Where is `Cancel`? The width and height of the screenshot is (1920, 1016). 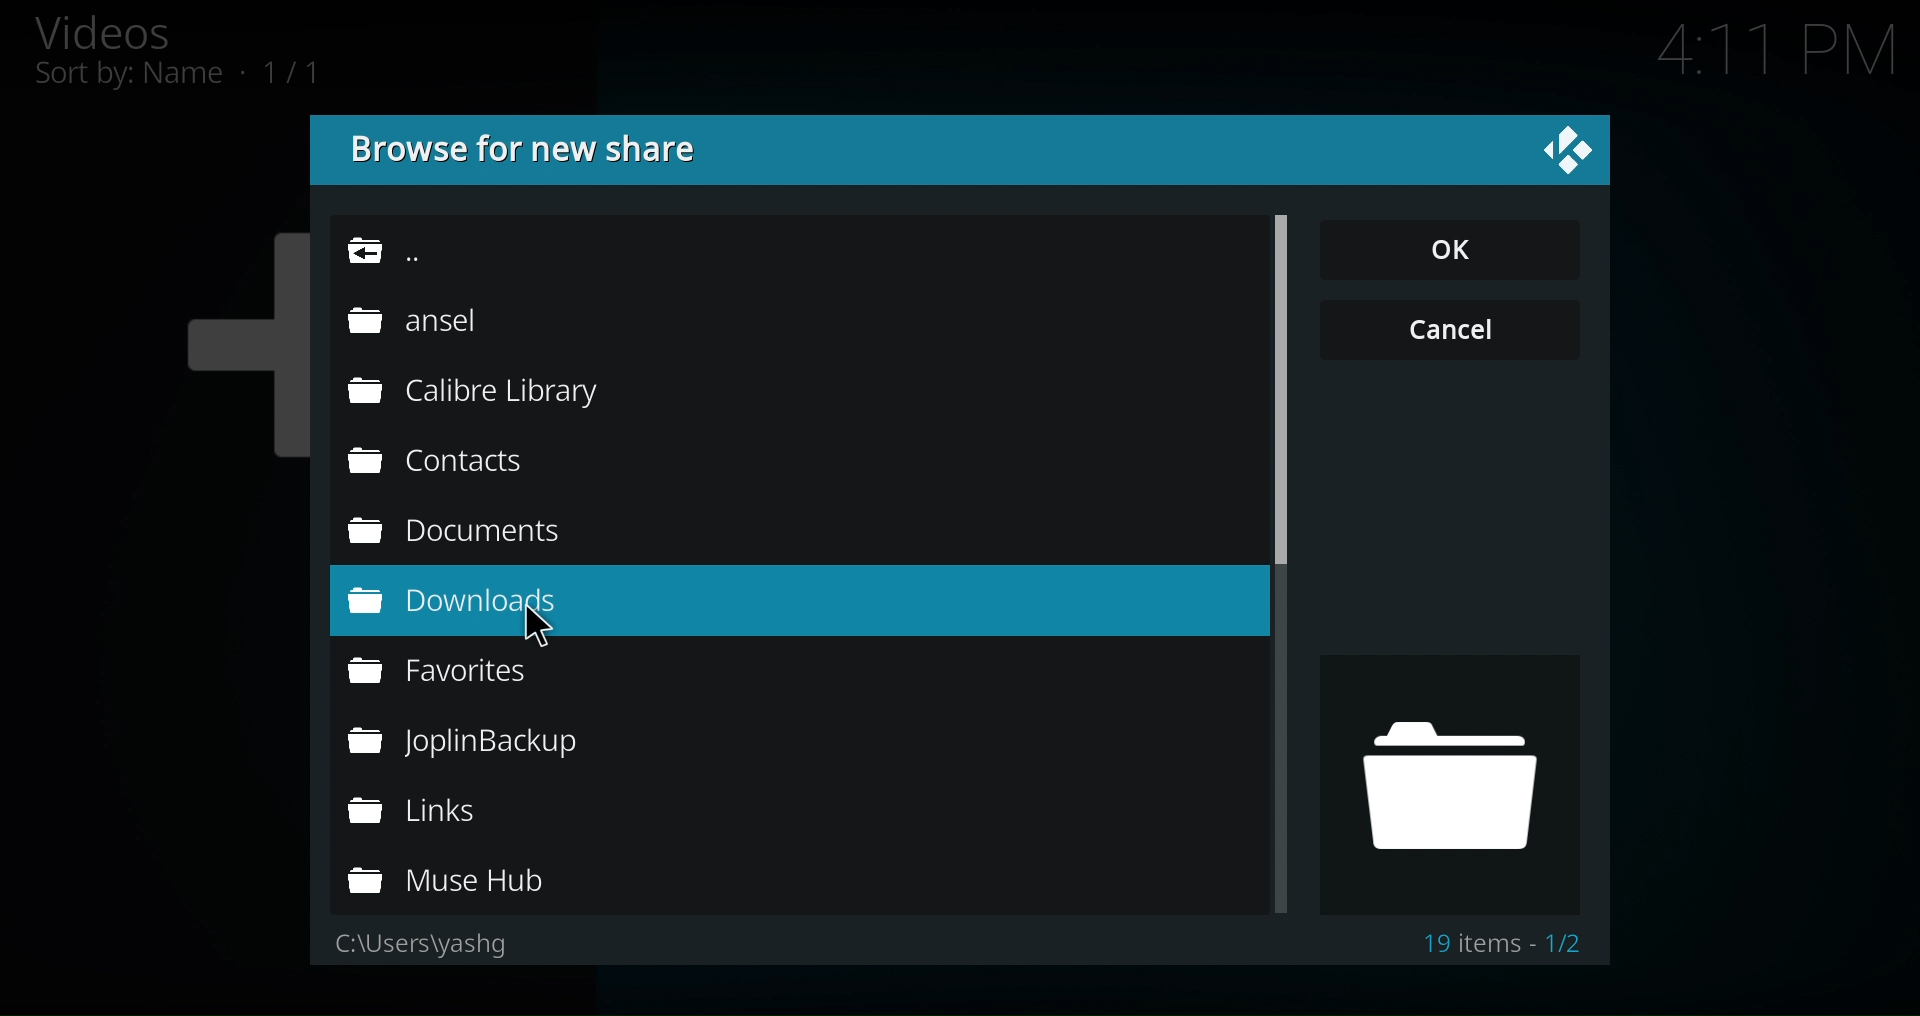
Cancel is located at coordinates (1445, 330).